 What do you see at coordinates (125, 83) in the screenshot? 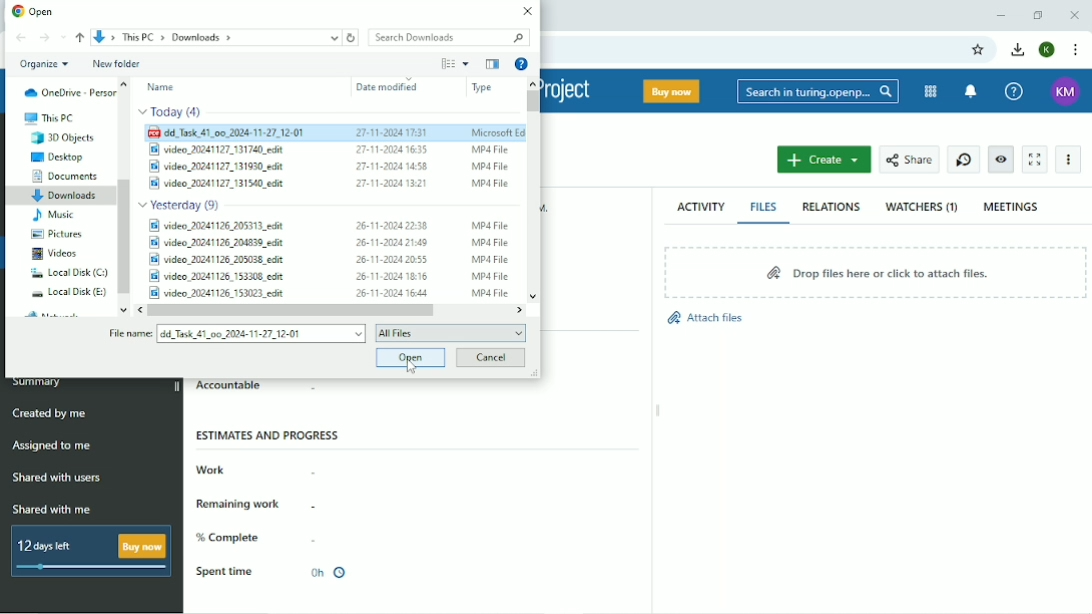
I see `scroll up` at bounding box center [125, 83].